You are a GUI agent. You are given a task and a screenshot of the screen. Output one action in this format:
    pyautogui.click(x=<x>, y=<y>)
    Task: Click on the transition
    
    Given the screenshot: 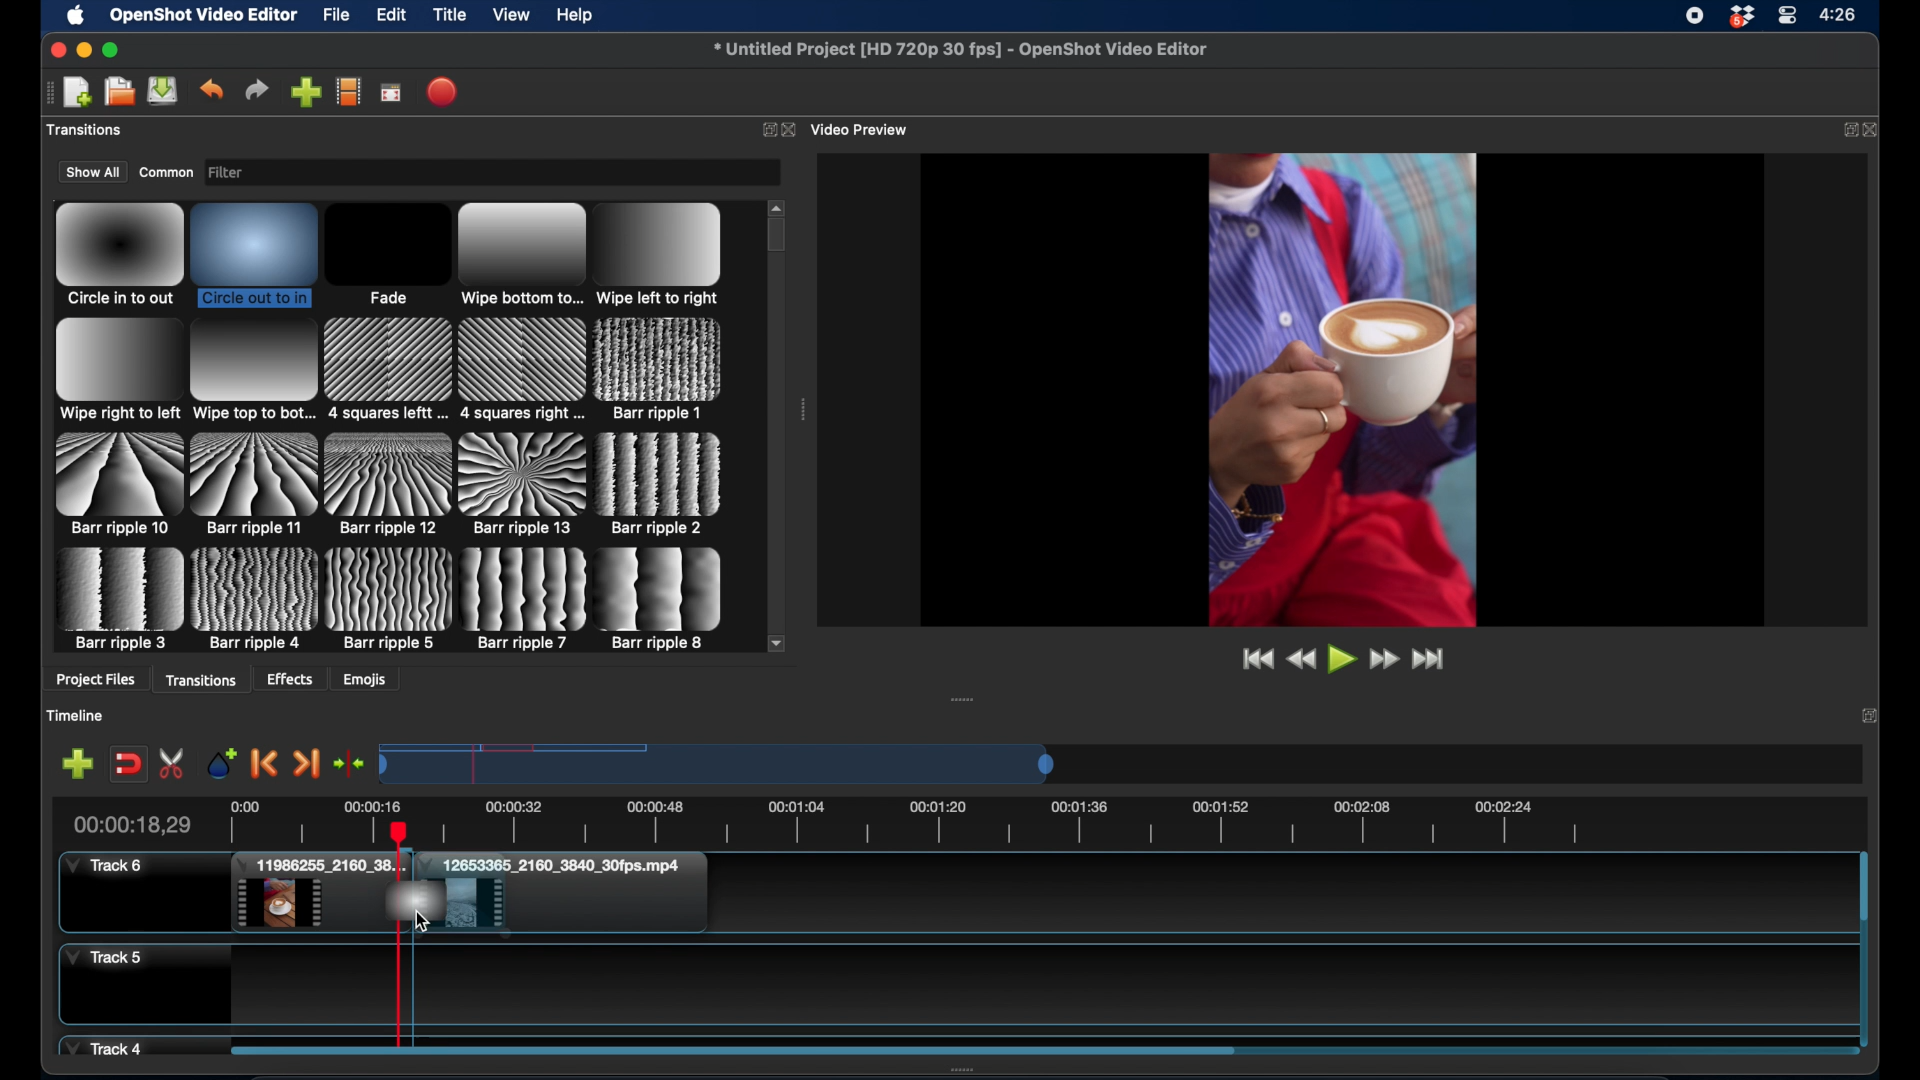 What is the action you would take?
    pyautogui.click(x=521, y=256)
    